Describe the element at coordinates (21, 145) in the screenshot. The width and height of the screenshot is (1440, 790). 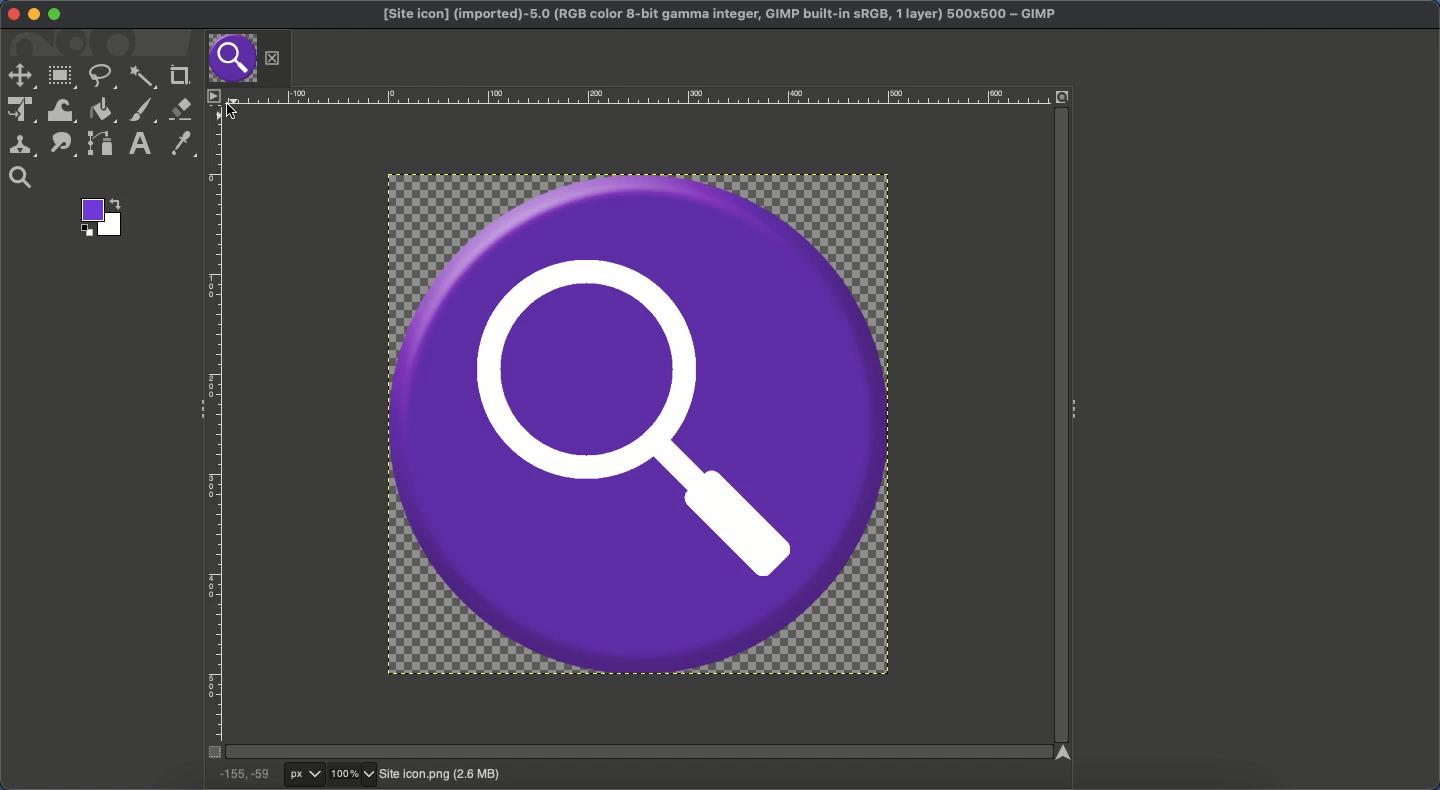
I see `Clone` at that location.